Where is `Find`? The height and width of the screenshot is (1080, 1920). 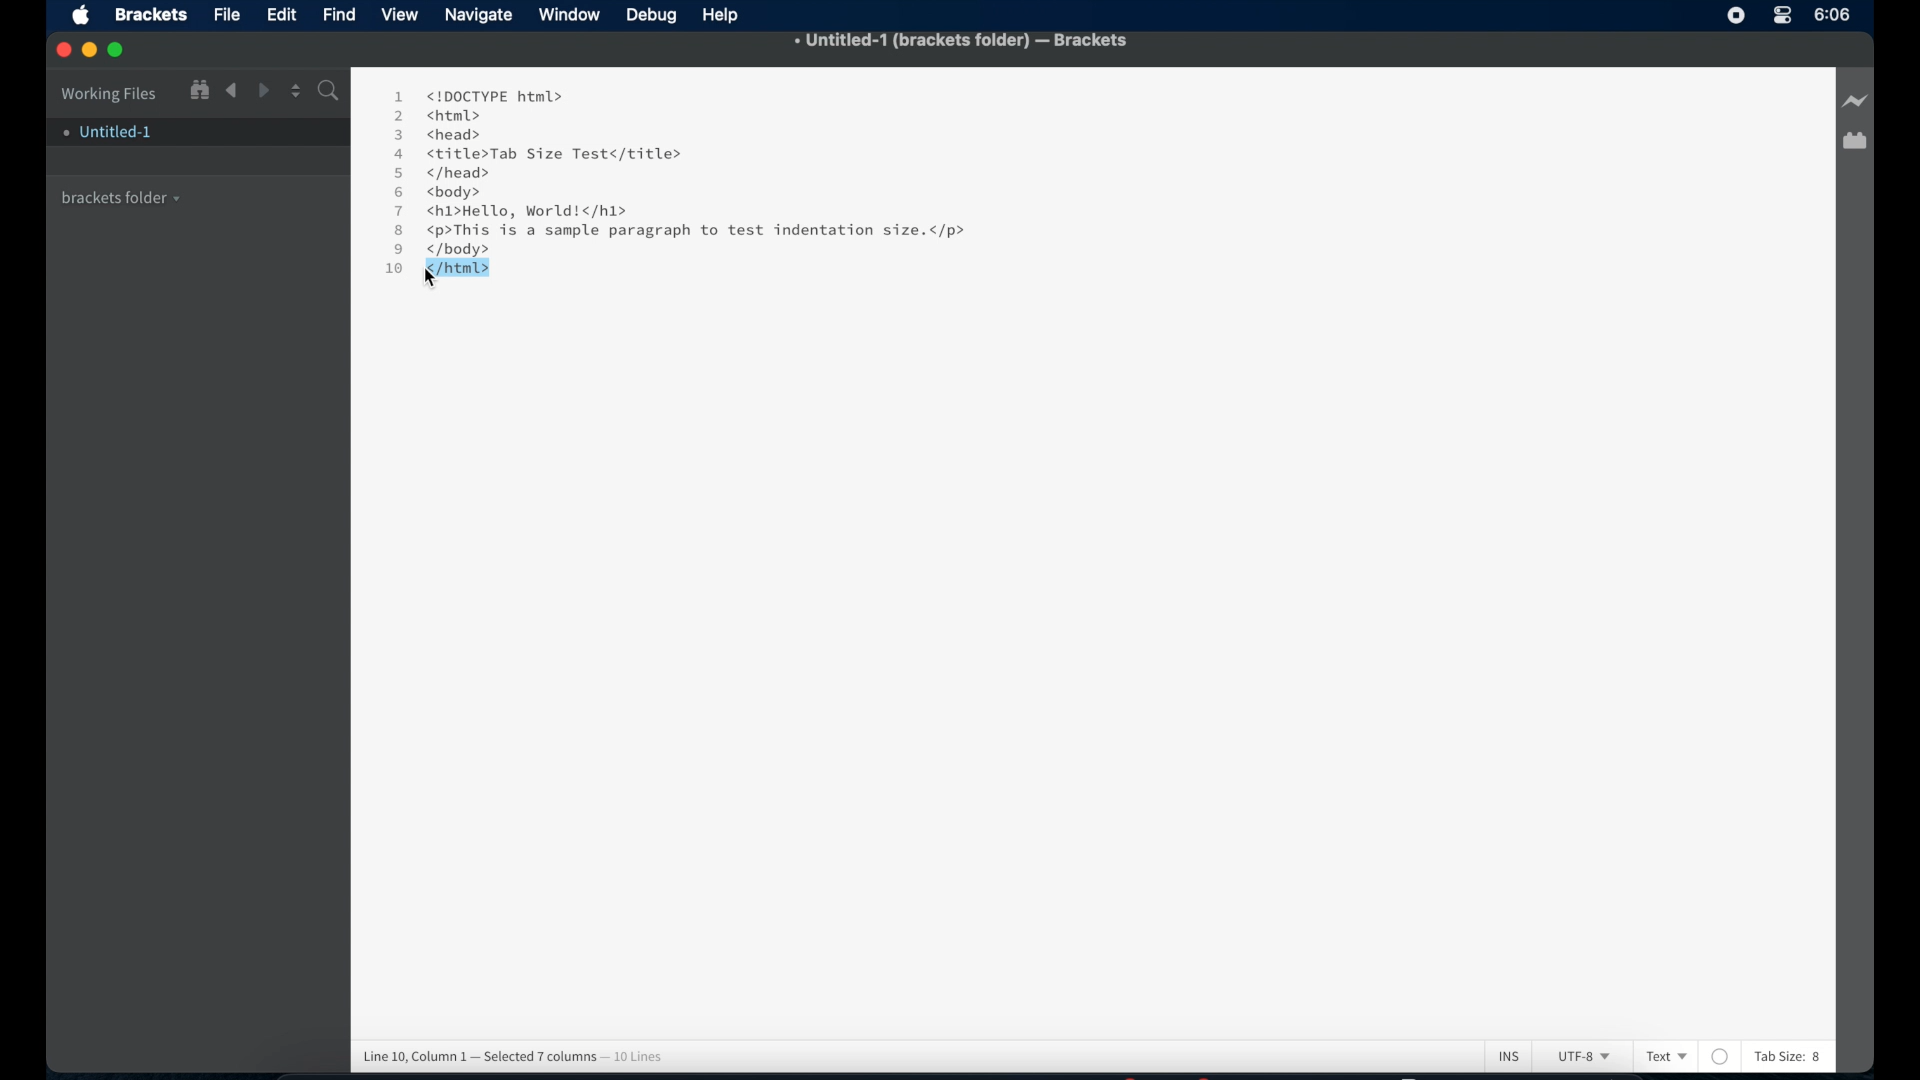 Find is located at coordinates (340, 13).